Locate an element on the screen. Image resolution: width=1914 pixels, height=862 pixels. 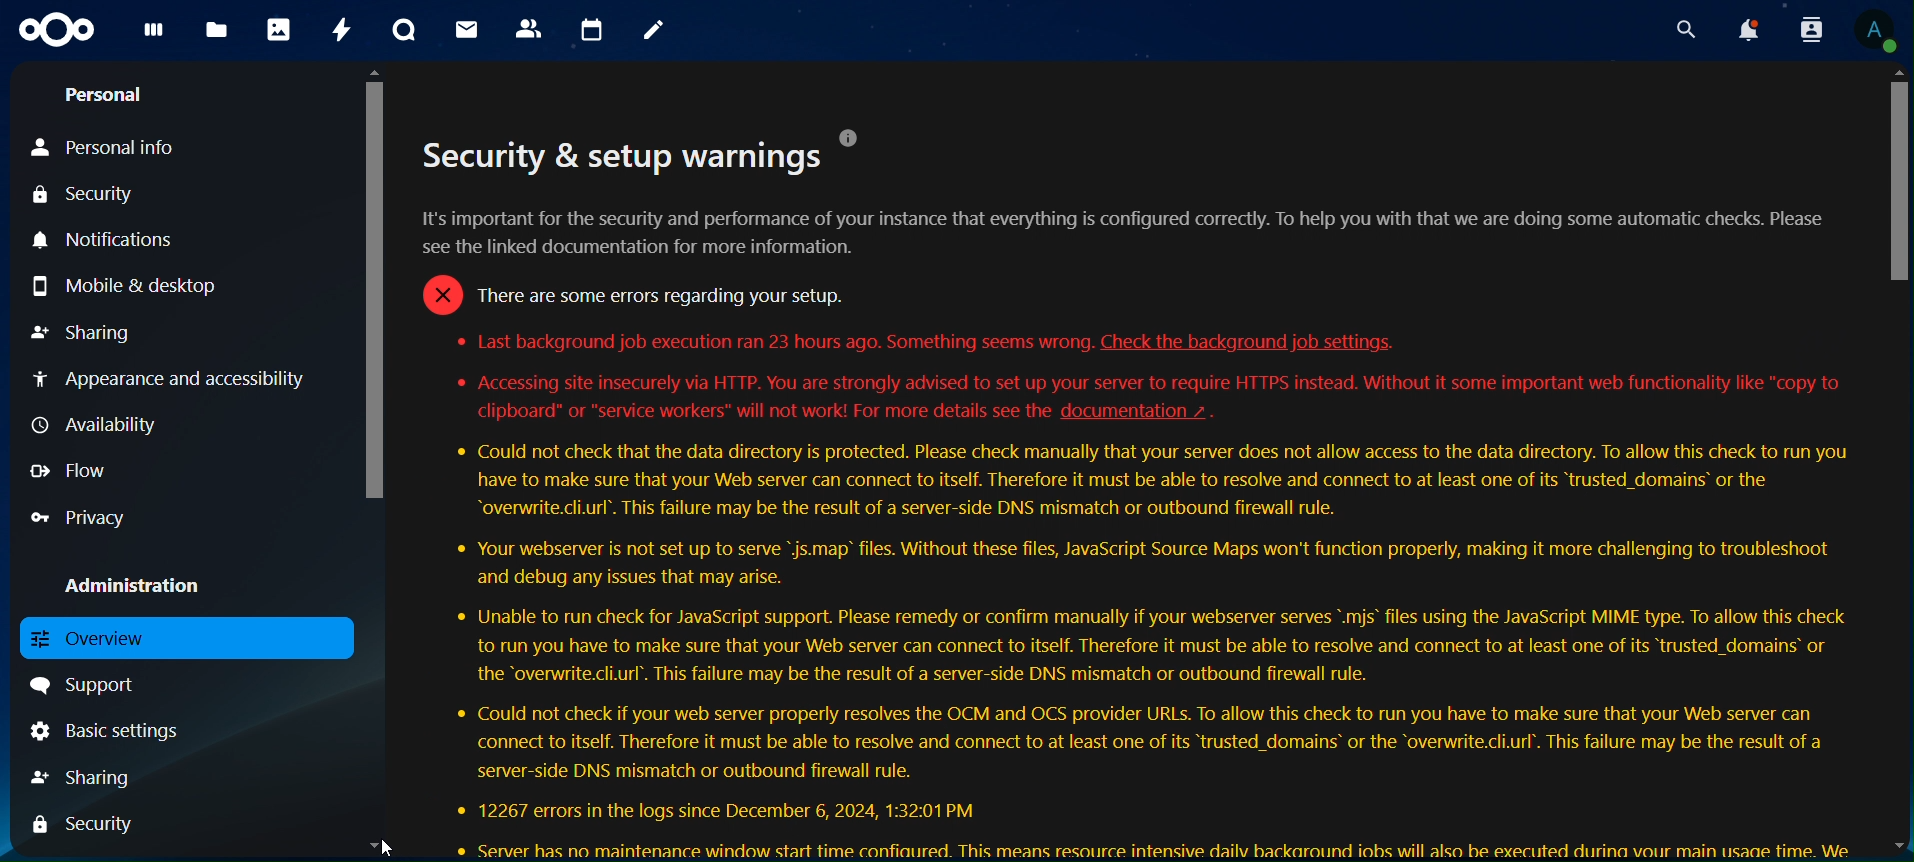
* Your webserver is not set up to serve "js.map’ files. Without these files, JavaScript Source Maps won't function properly, making it more challenging to troubleshoot
and debug any issues that may arise. is located at coordinates (1140, 563).